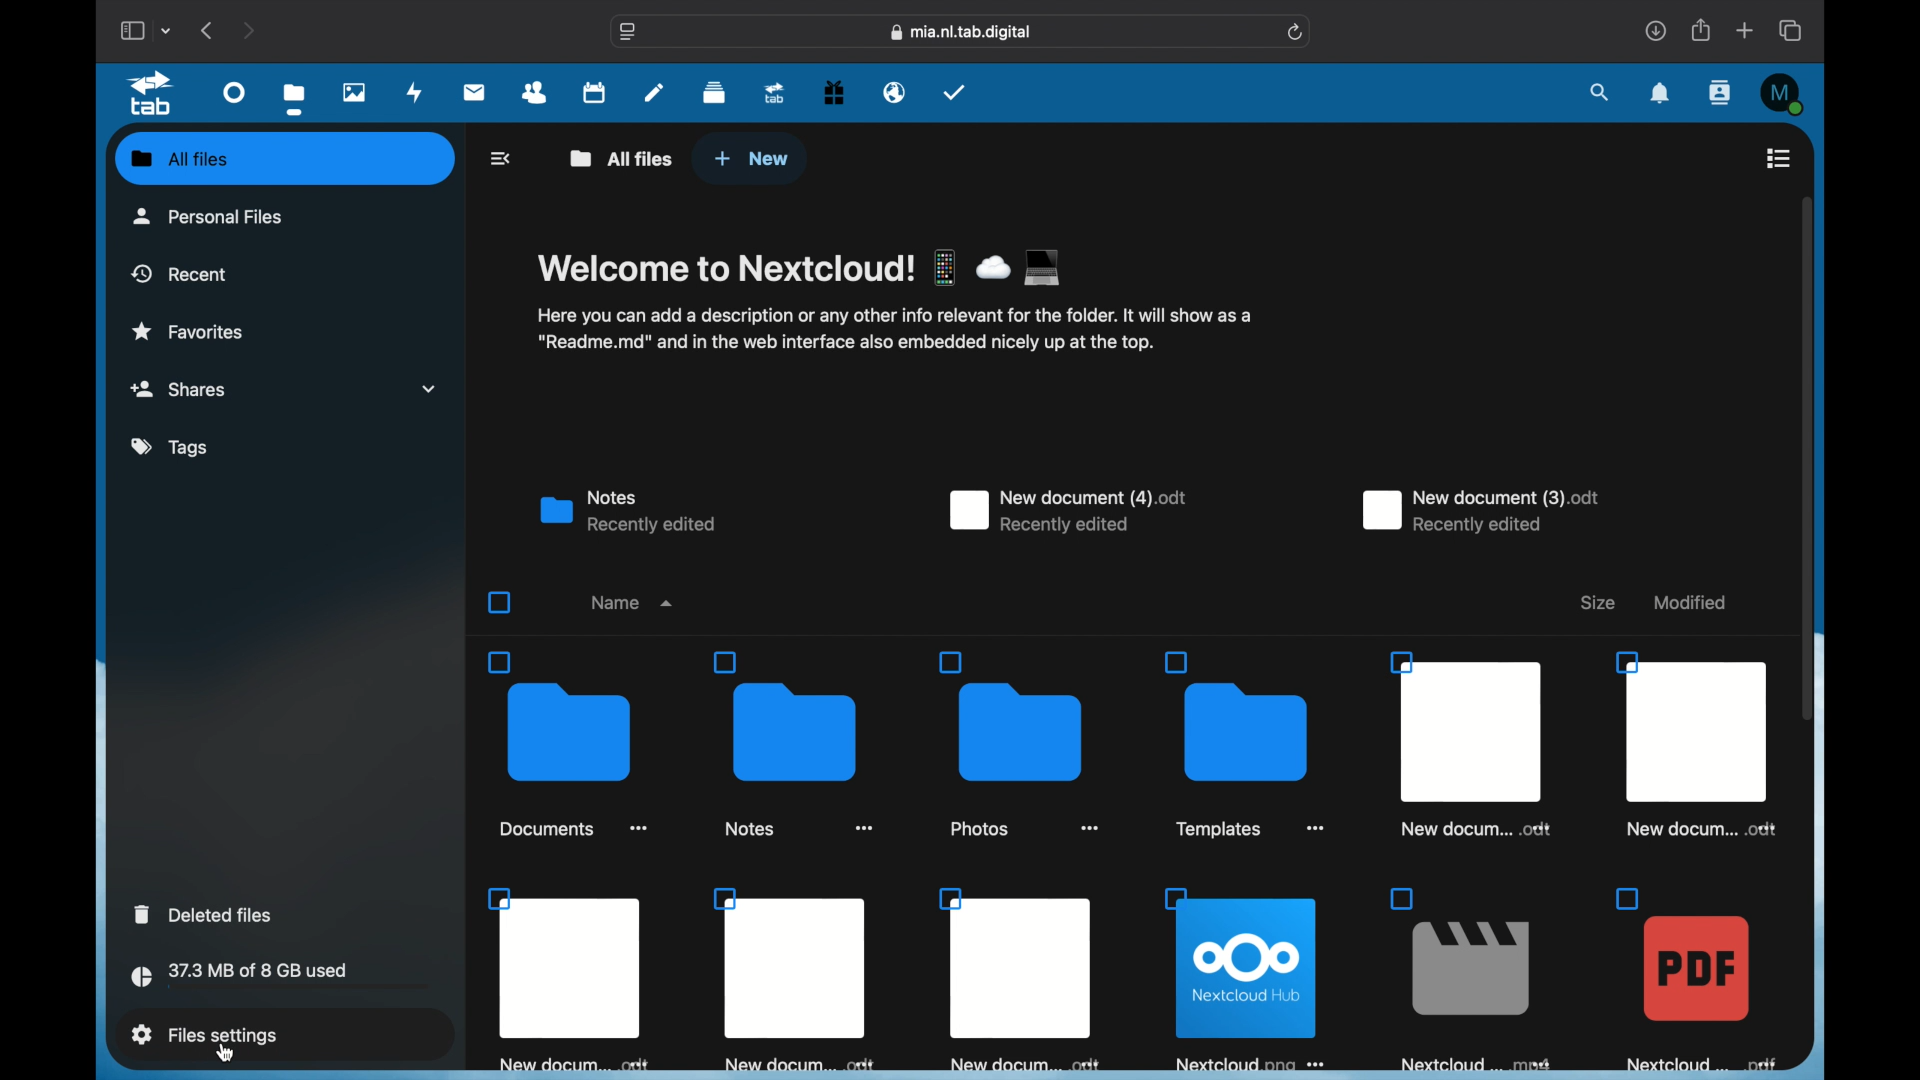  Describe the element at coordinates (354, 92) in the screenshot. I see `photos` at that location.